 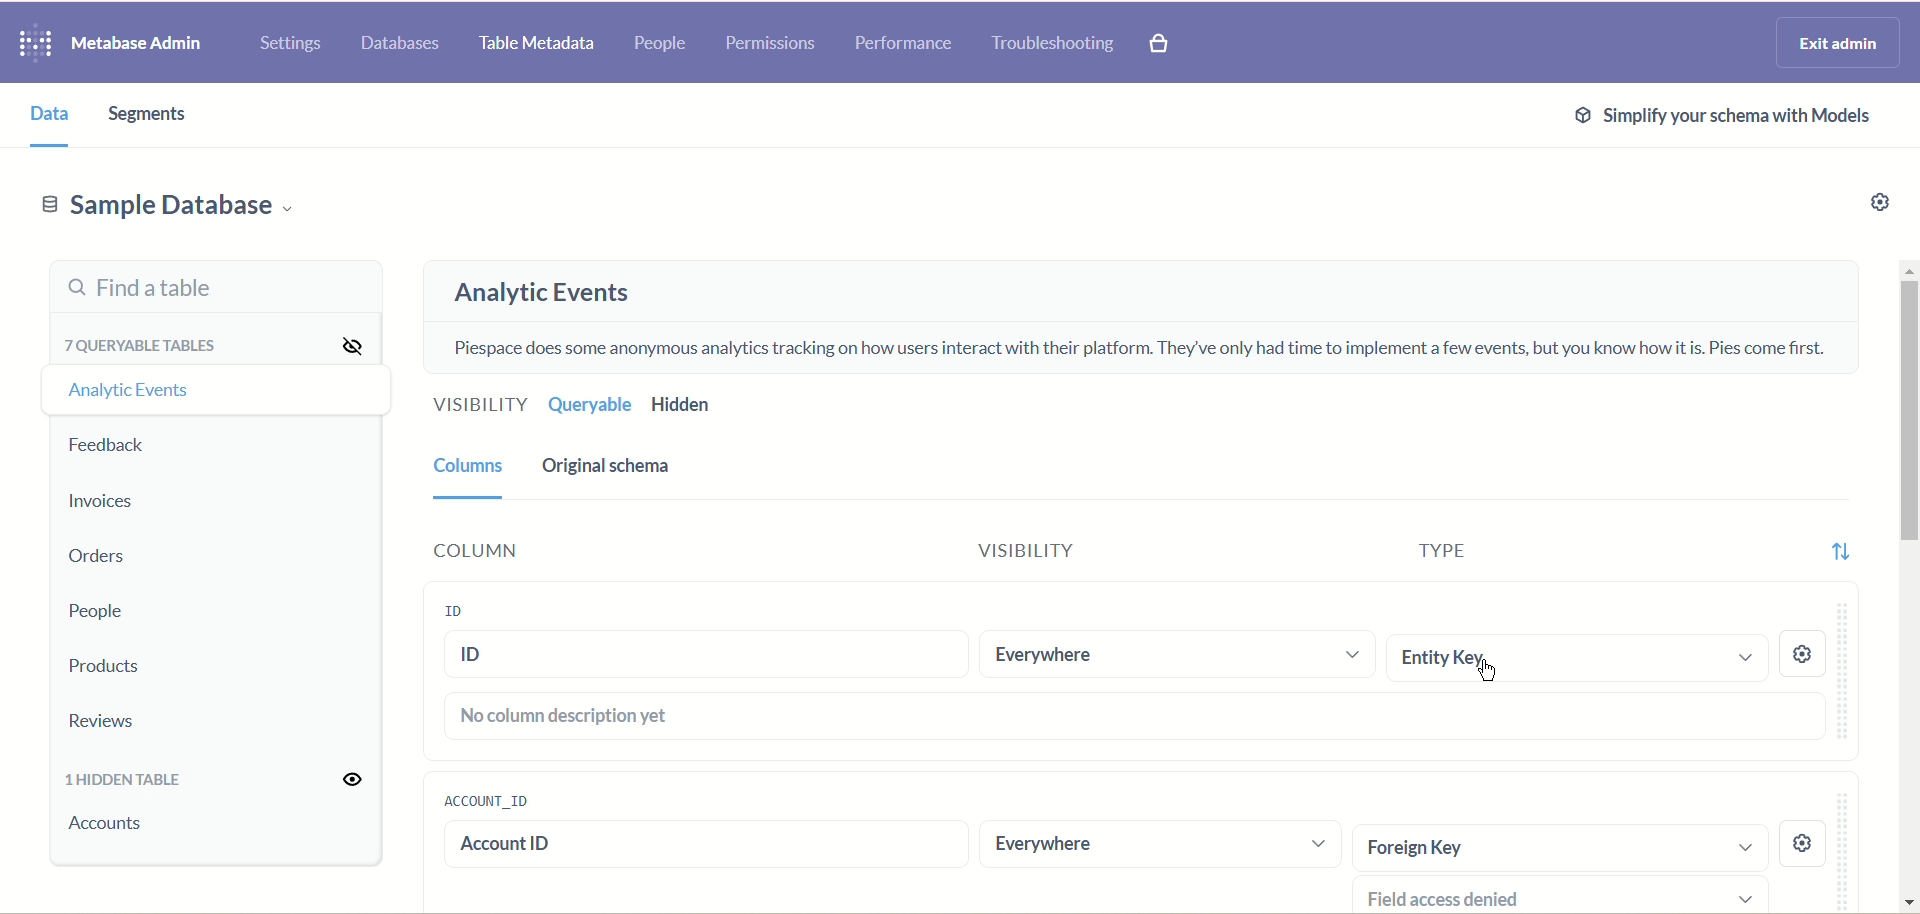 I want to click on account ID, so click(x=485, y=800).